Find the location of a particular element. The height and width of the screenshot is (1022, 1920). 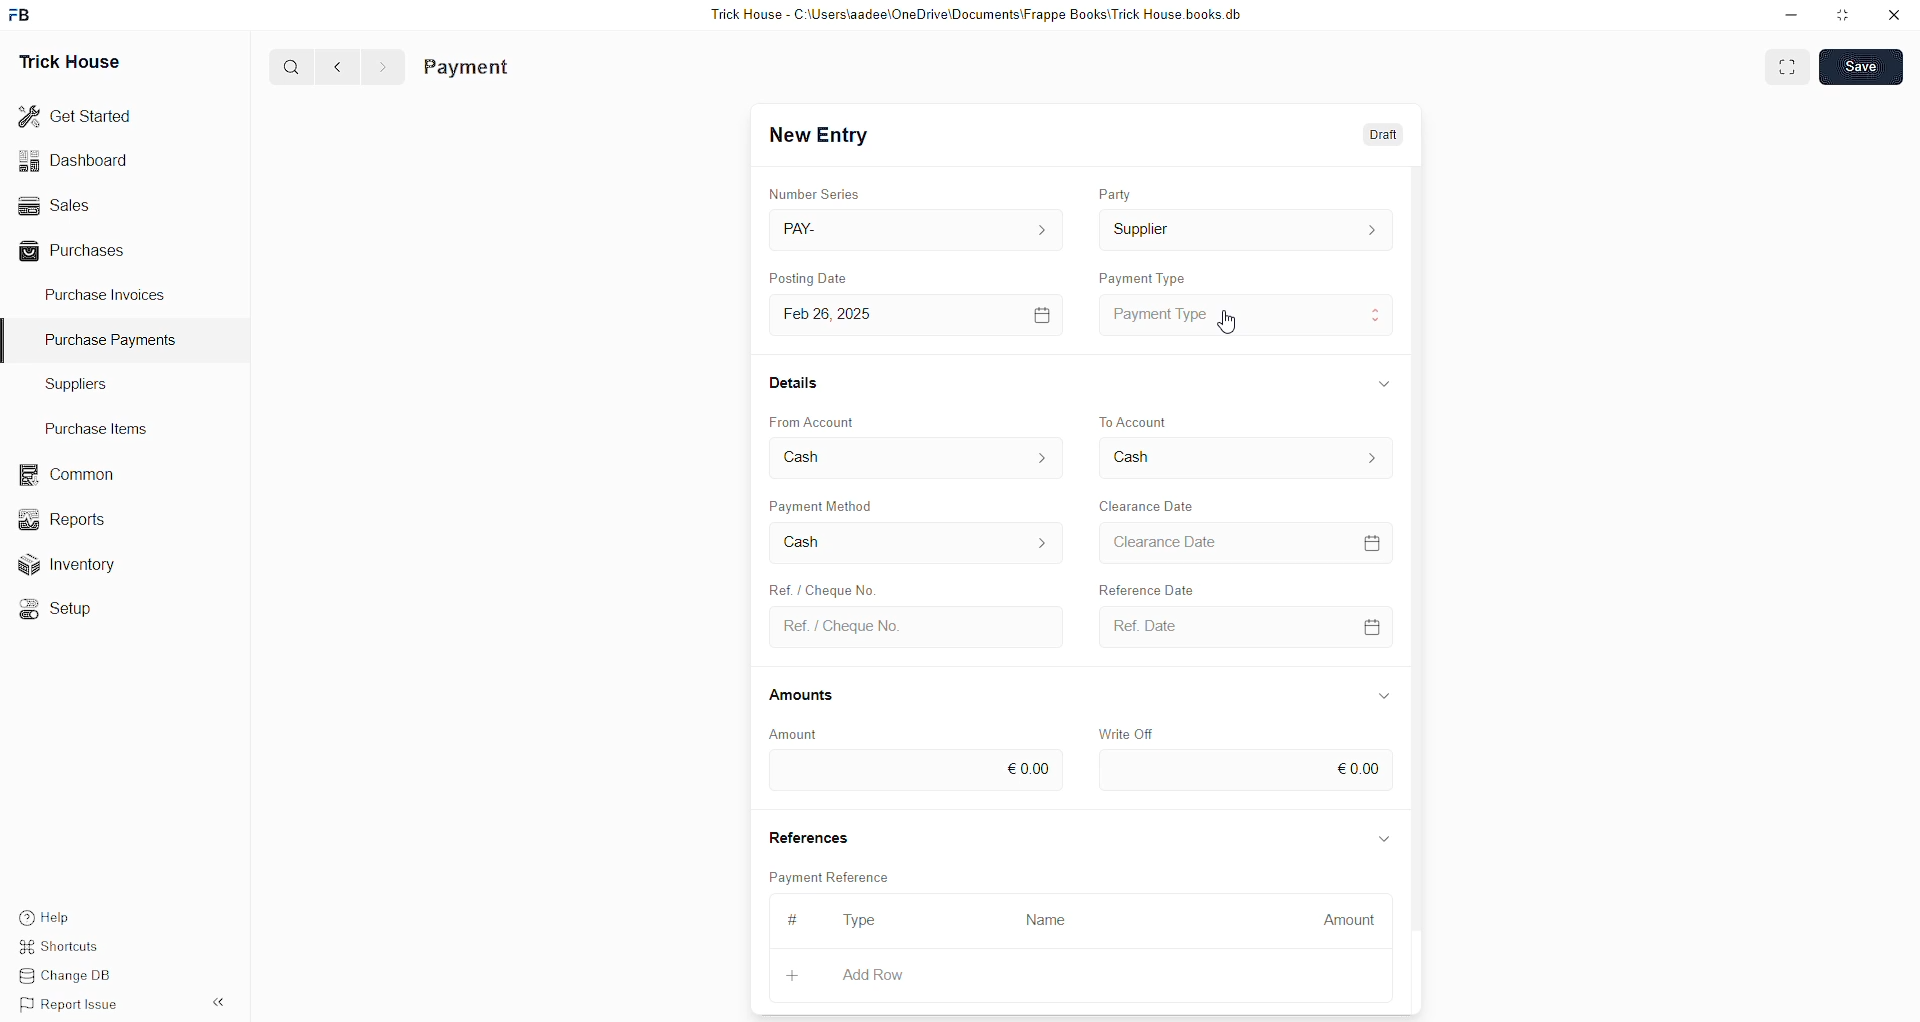

toggle between form and full width is located at coordinates (1789, 68).